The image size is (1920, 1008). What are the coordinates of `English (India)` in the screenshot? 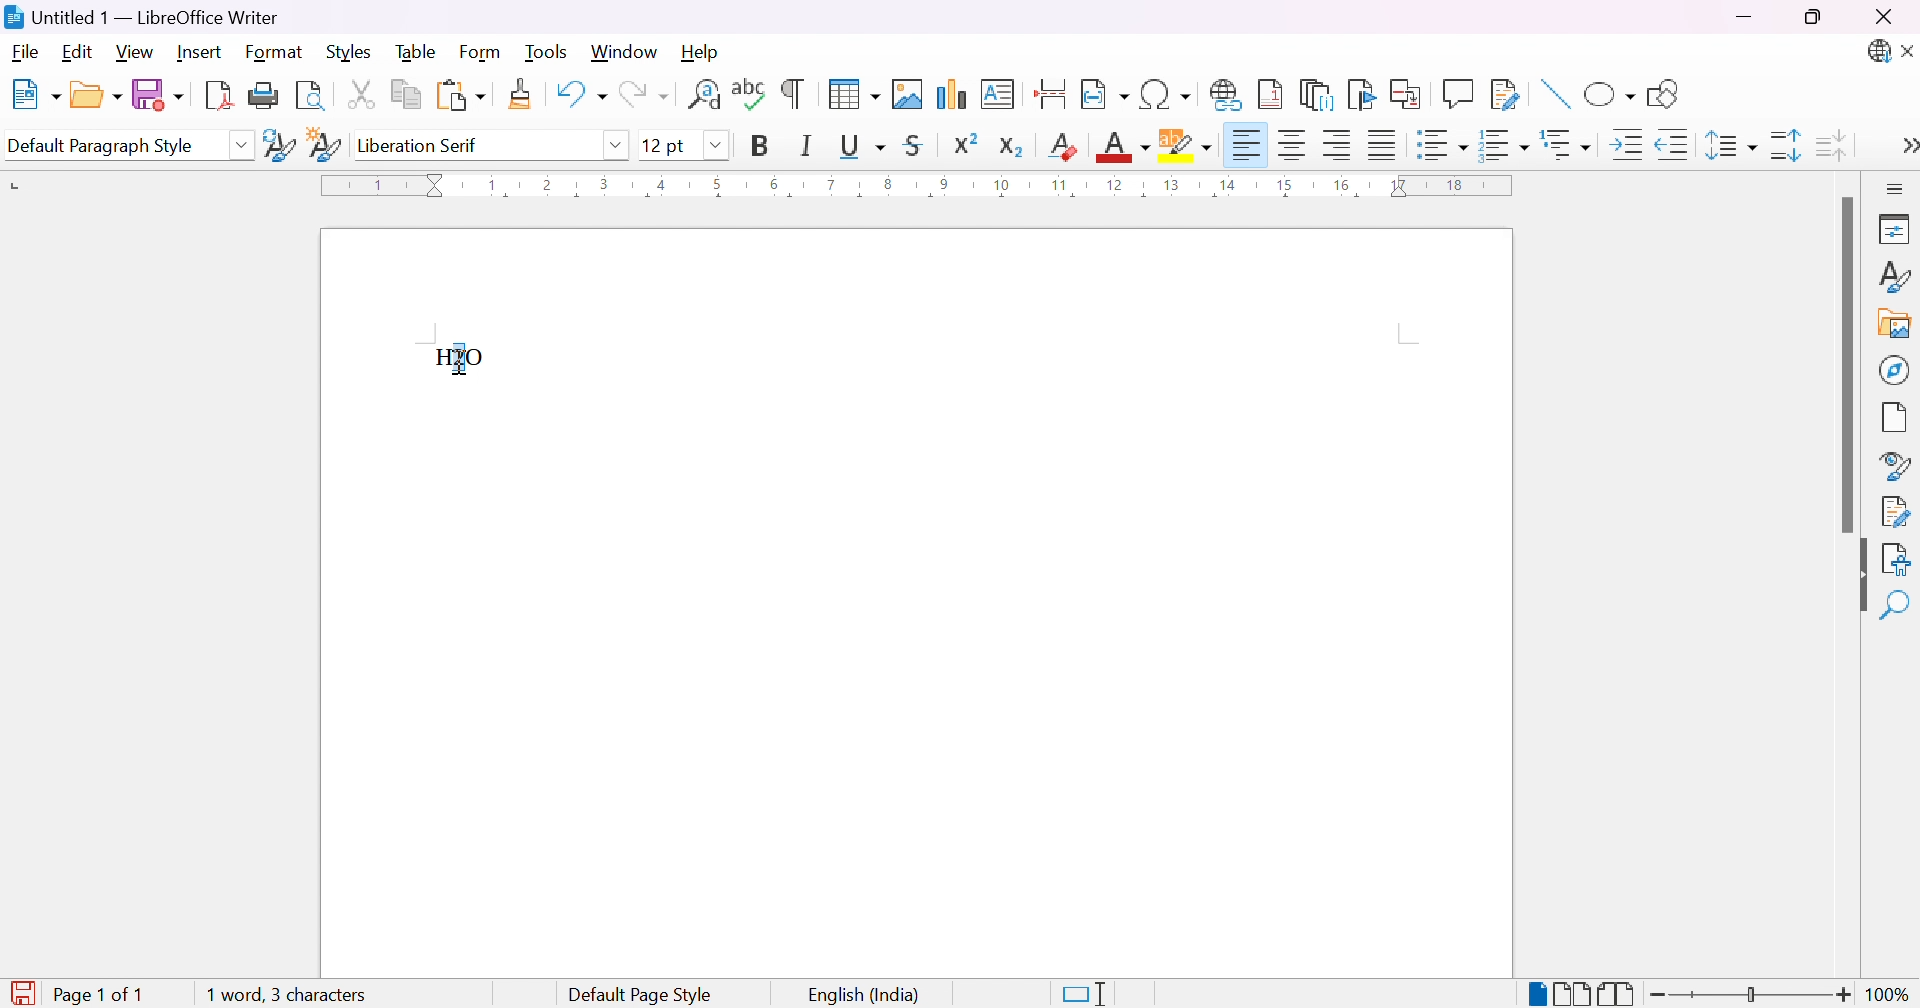 It's located at (865, 996).